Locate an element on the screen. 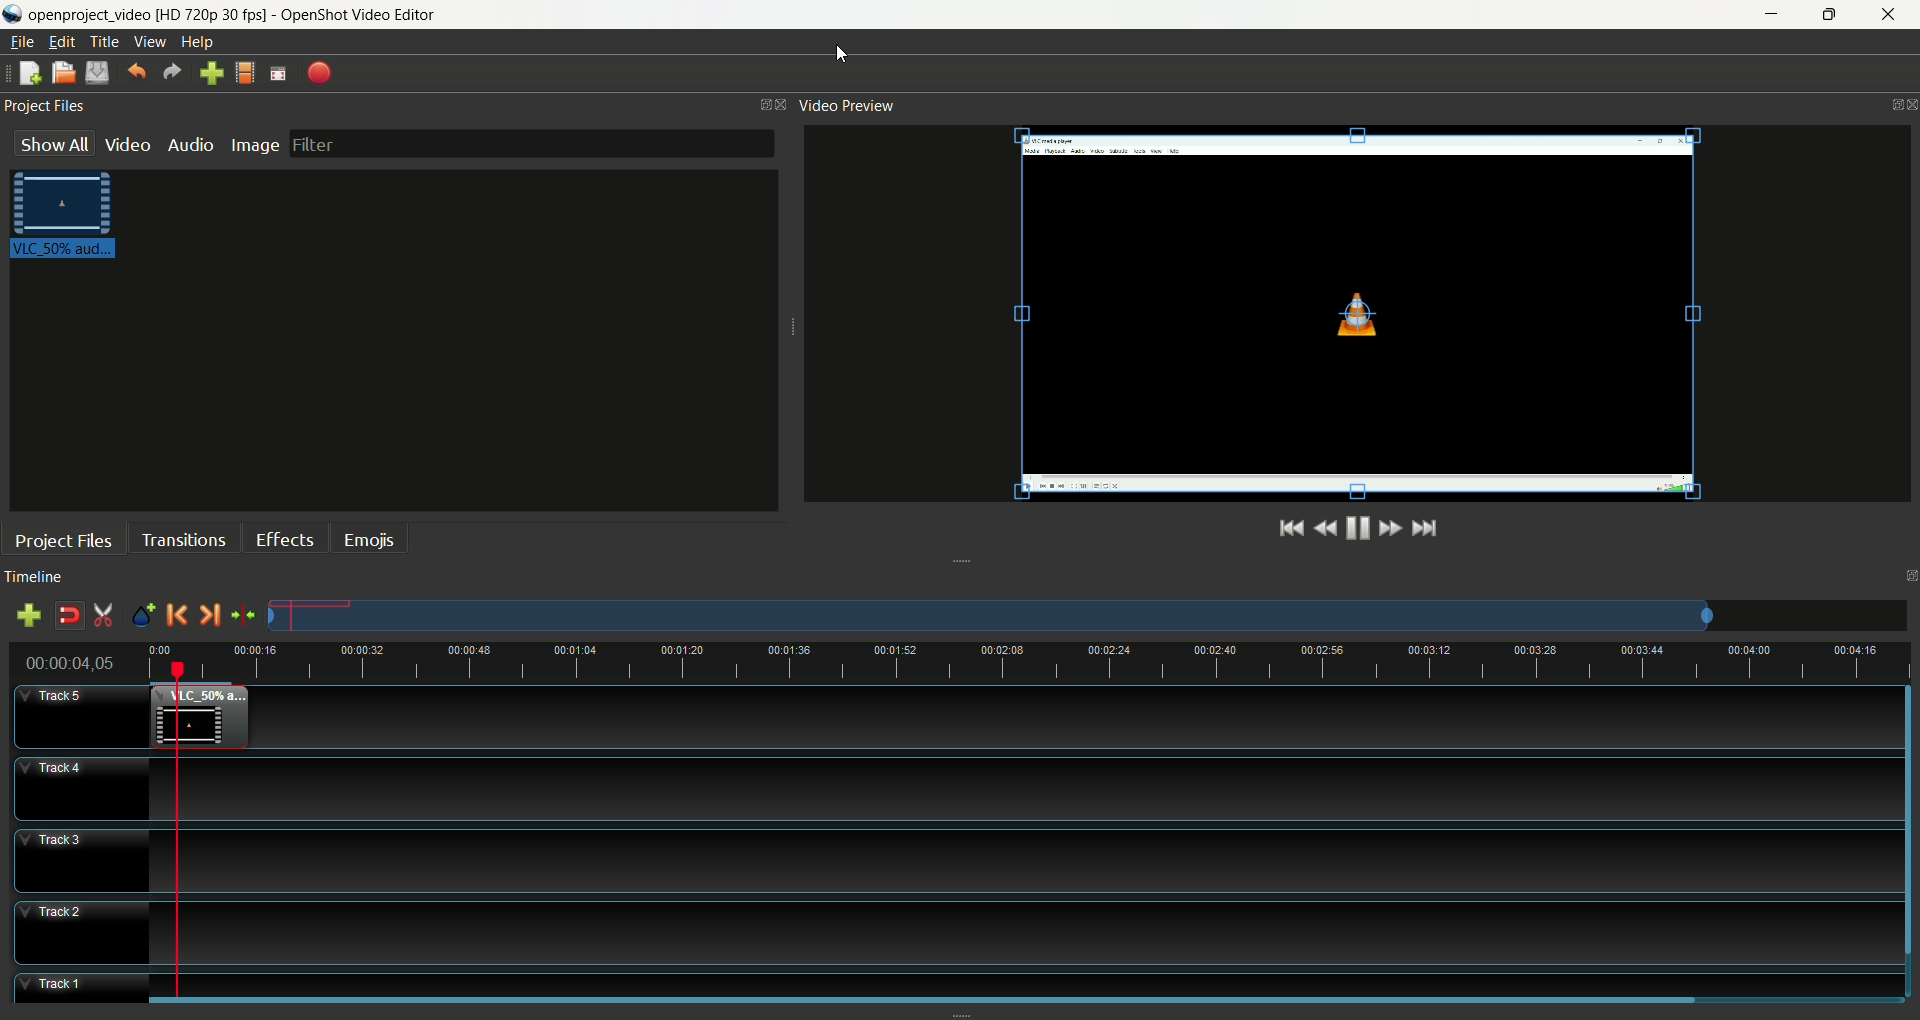  undo is located at coordinates (136, 69).